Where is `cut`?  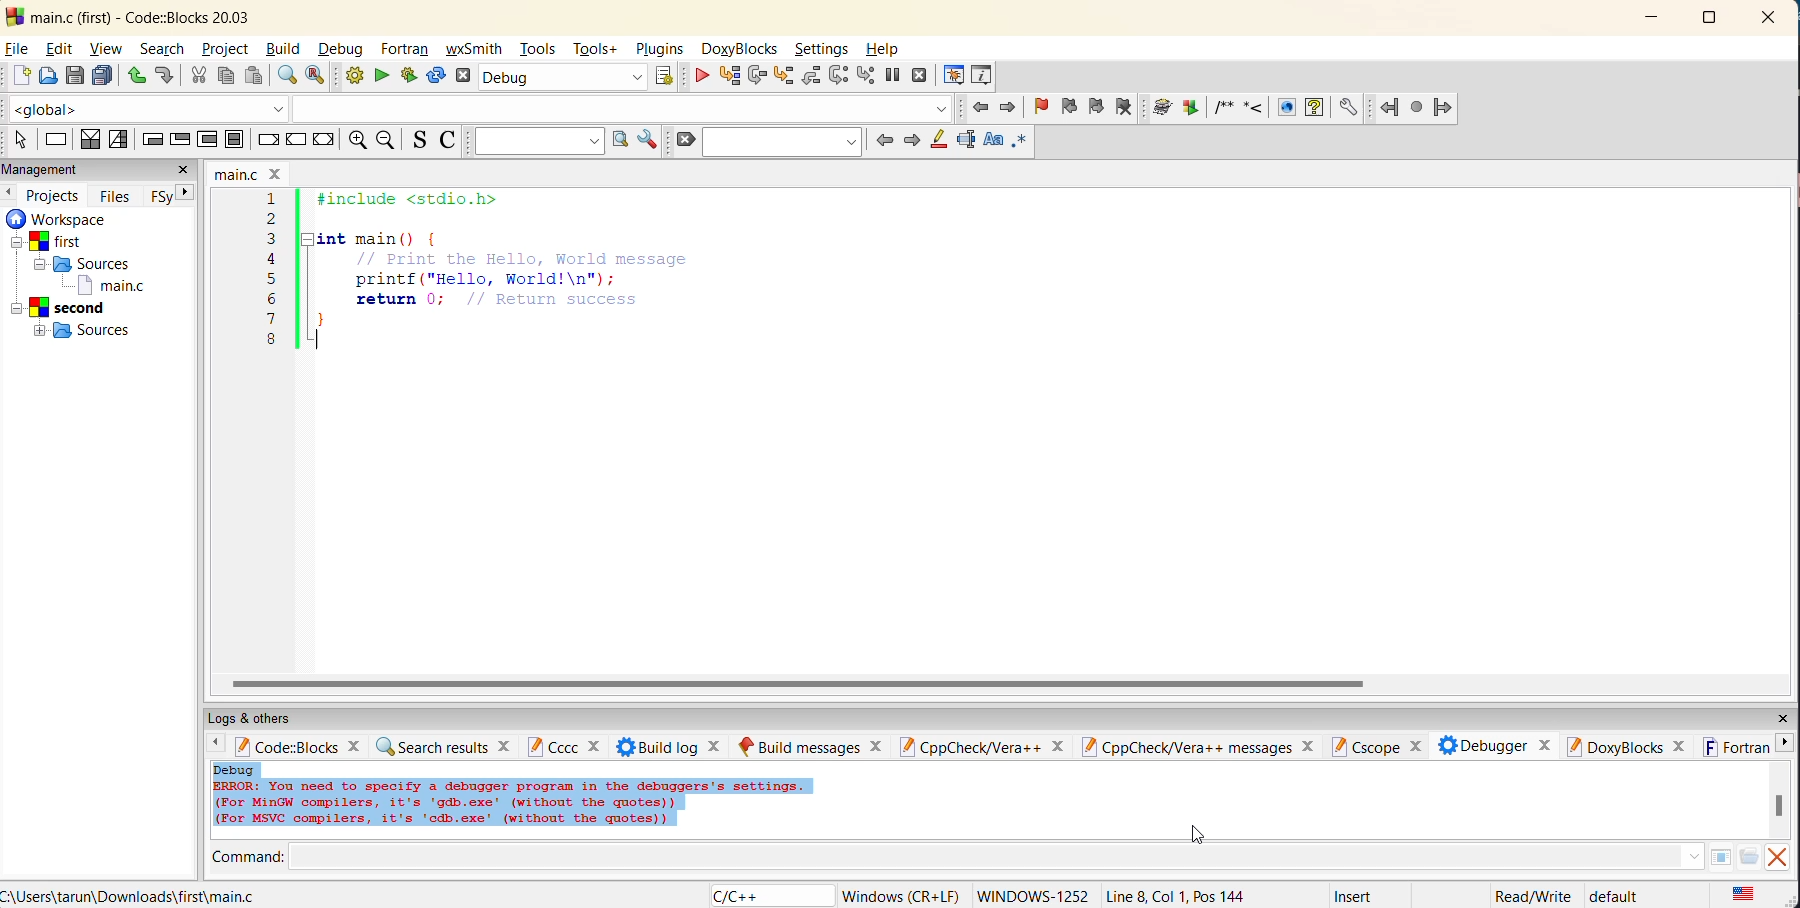
cut is located at coordinates (194, 77).